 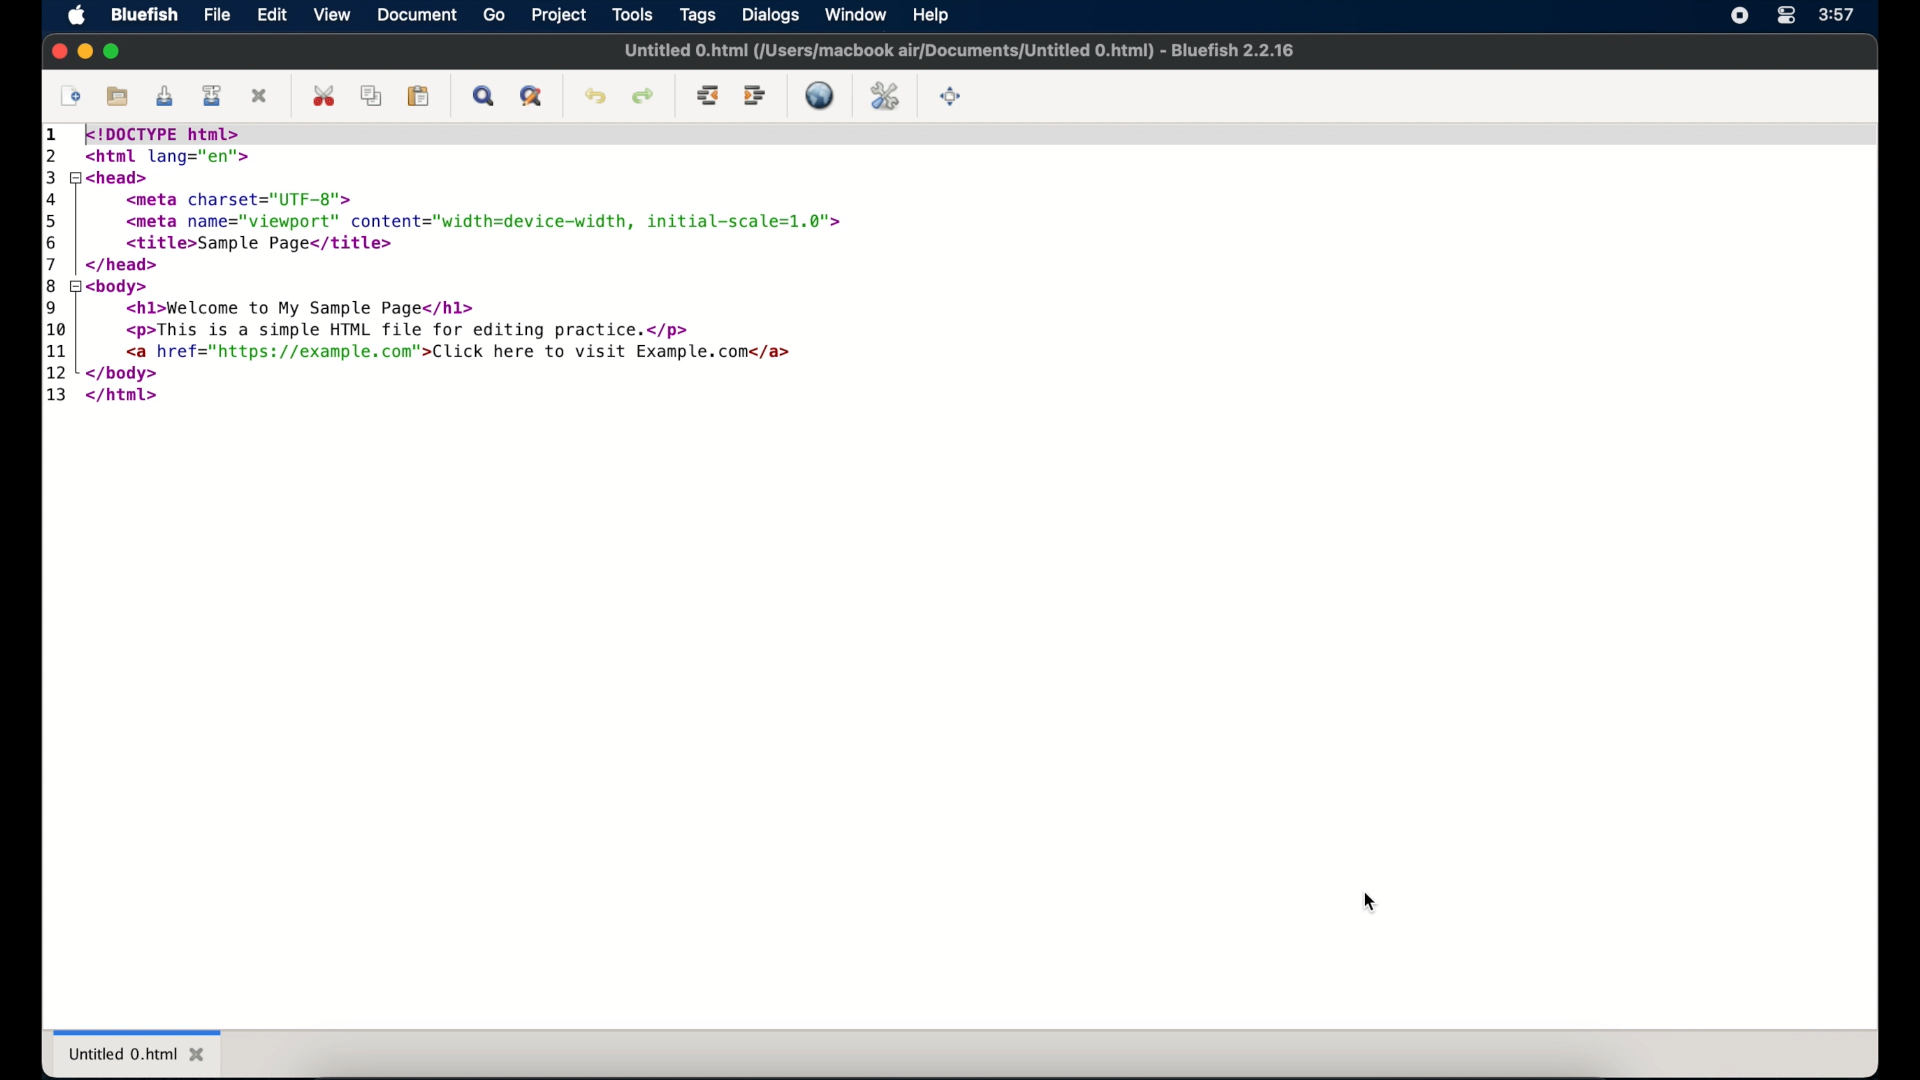 What do you see at coordinates (697, 15) in the screenshot?
I see `tags` at bounding box center [697, 15].